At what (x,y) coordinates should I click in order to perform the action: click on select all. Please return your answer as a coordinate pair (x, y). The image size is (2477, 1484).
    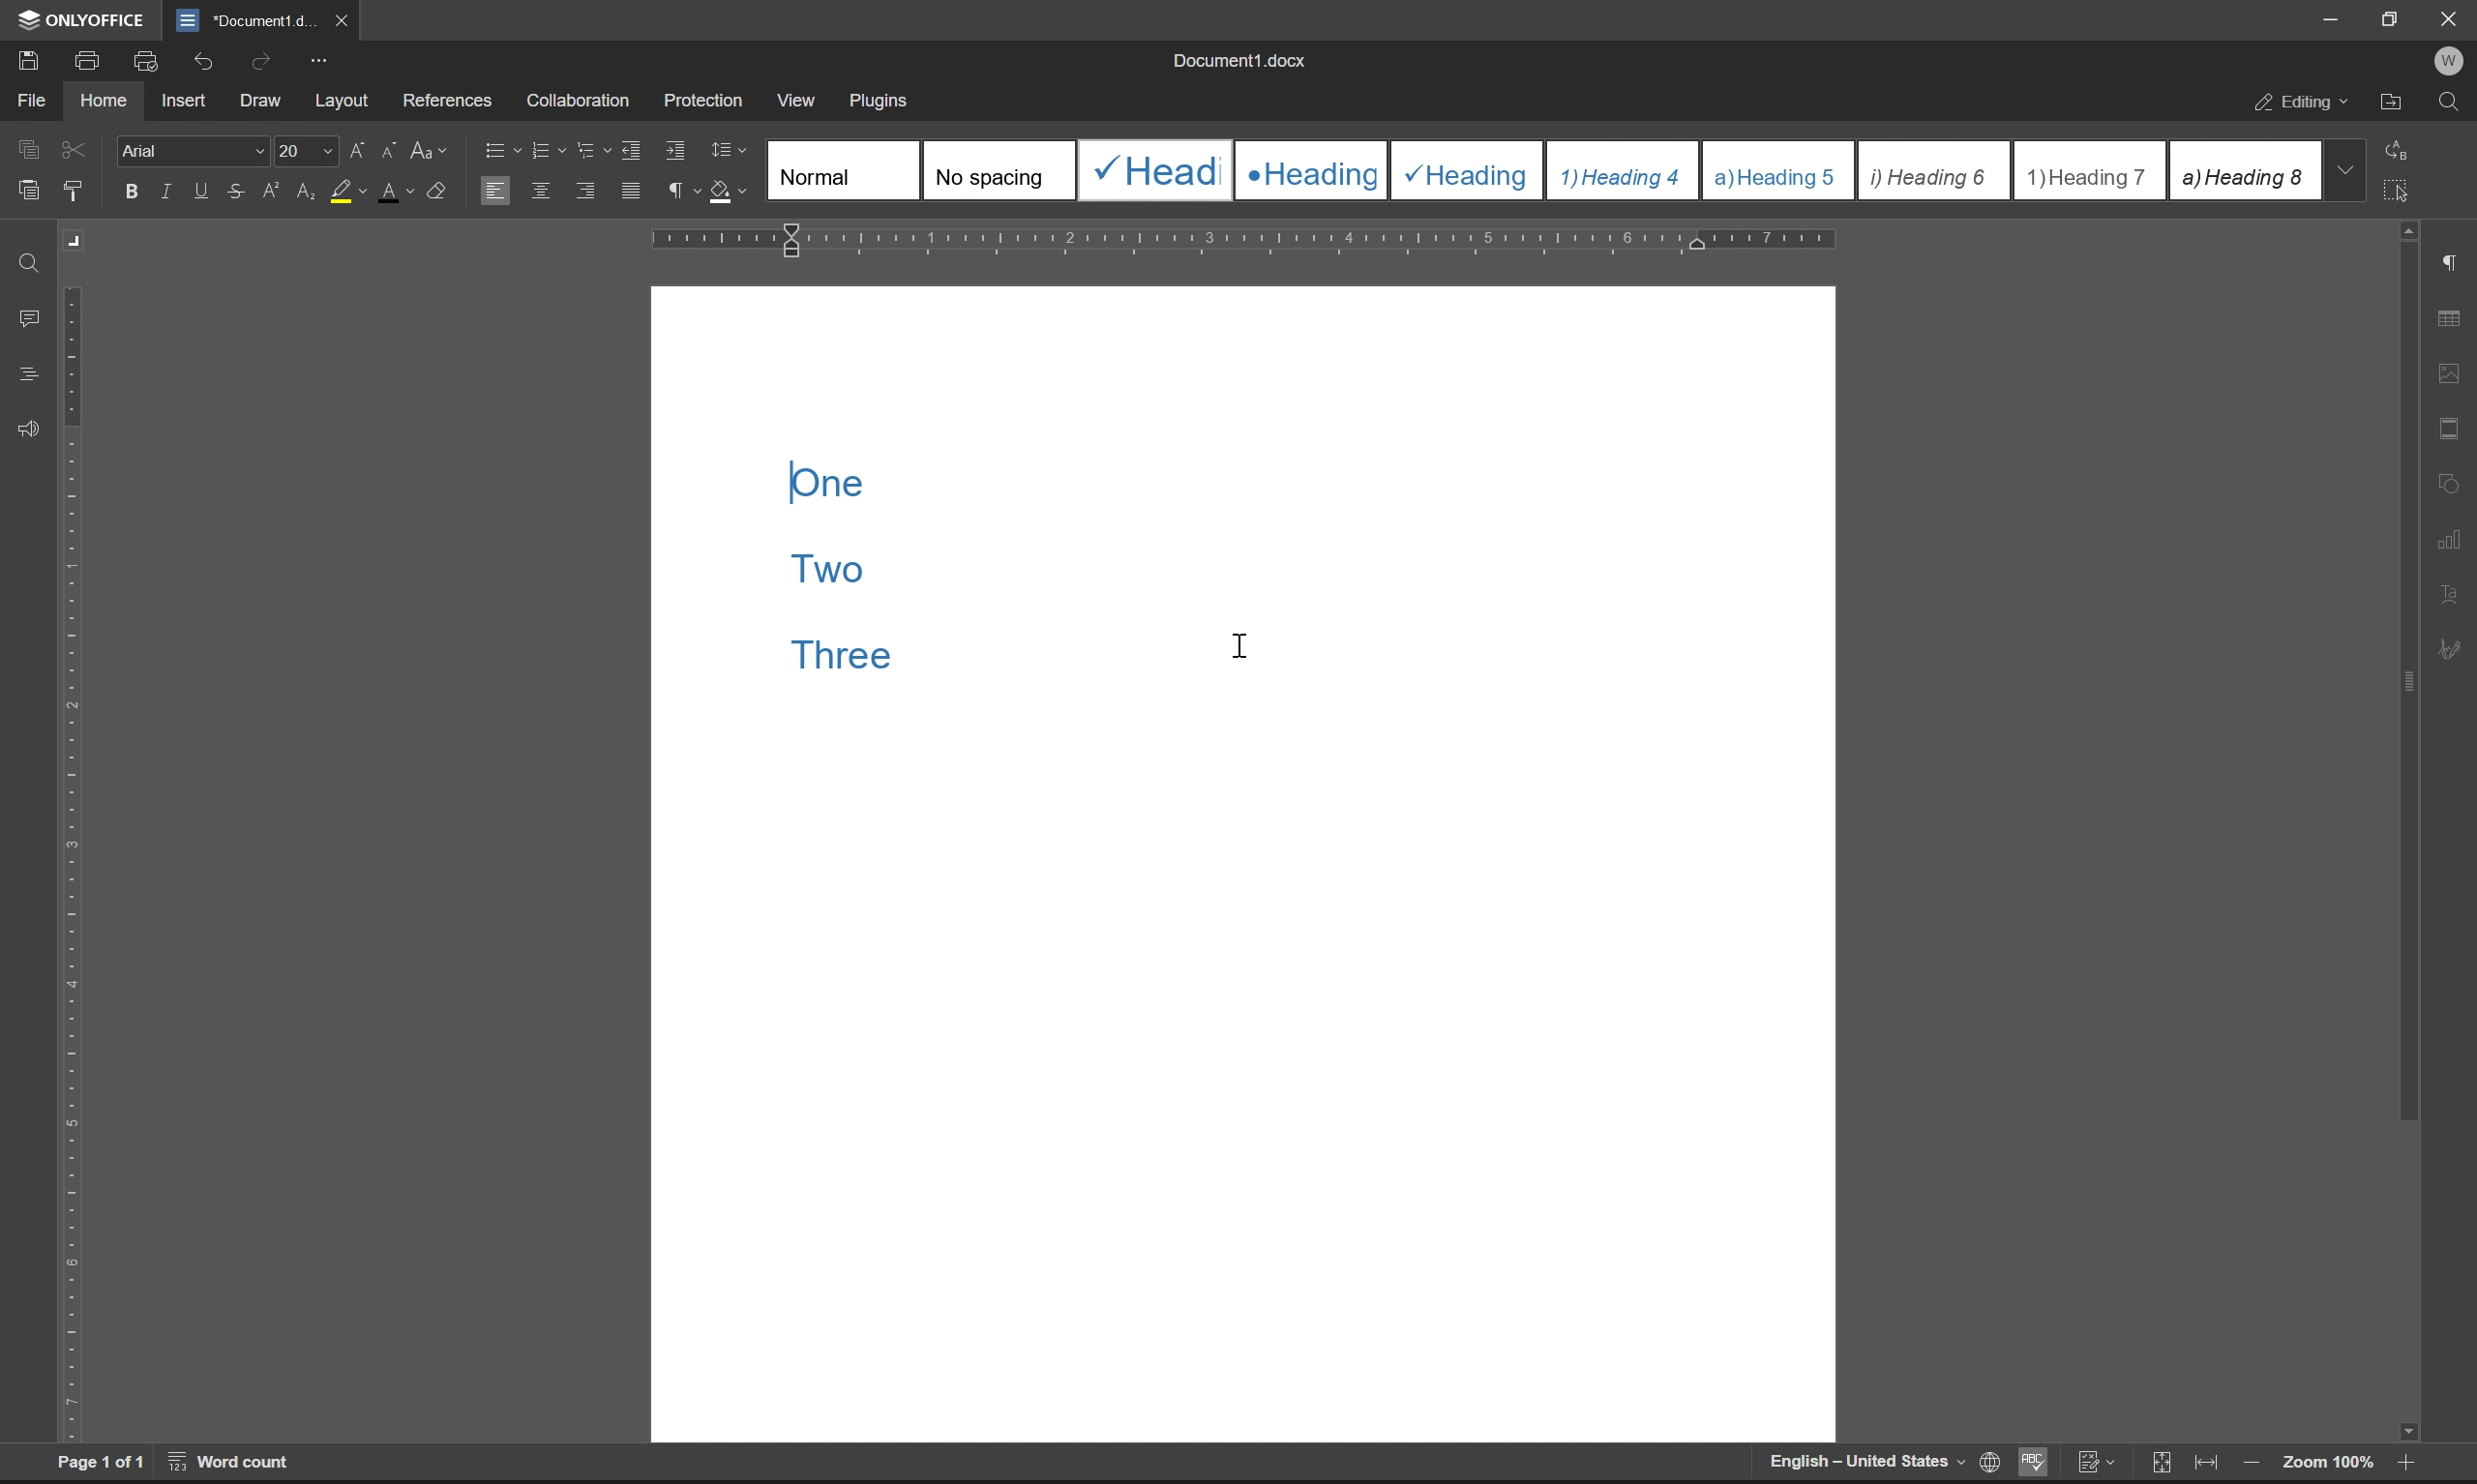
    Looking at the image, I should click on (2401, 189).